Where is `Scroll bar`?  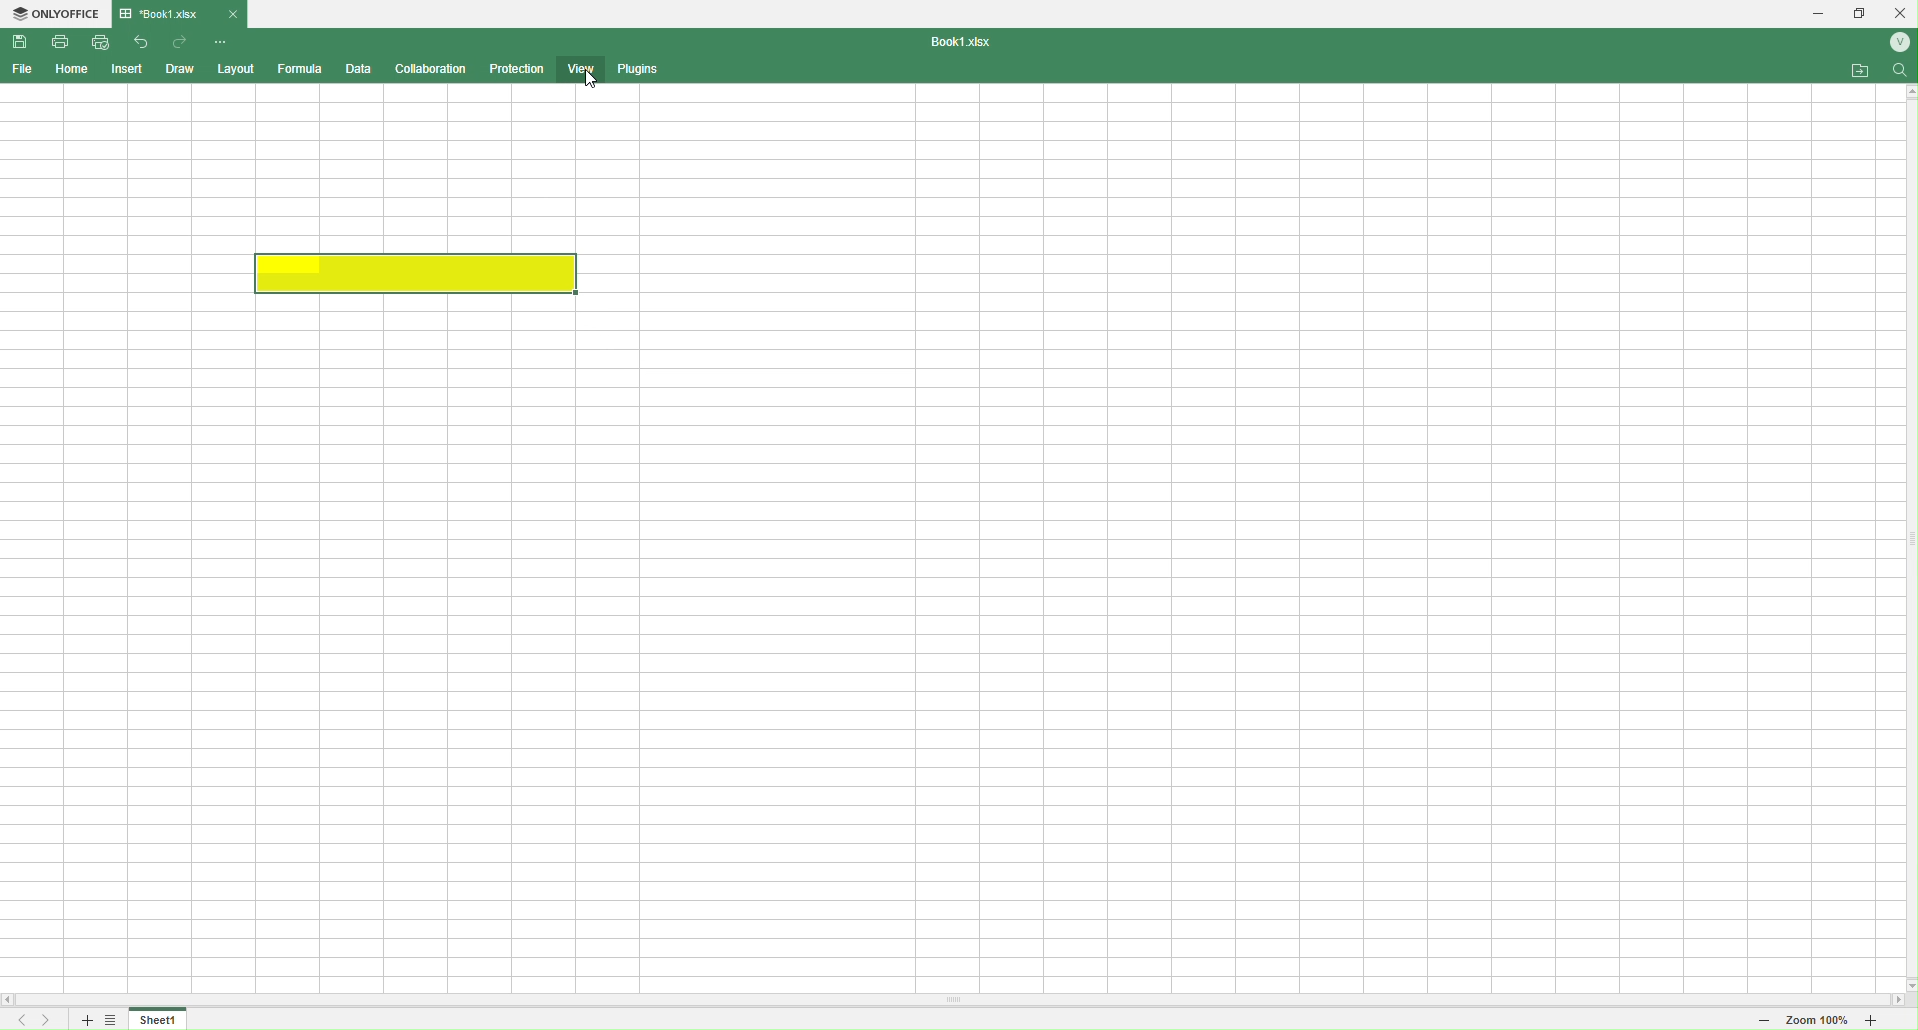 Scroll bar is located at coordinates (959, 1001).